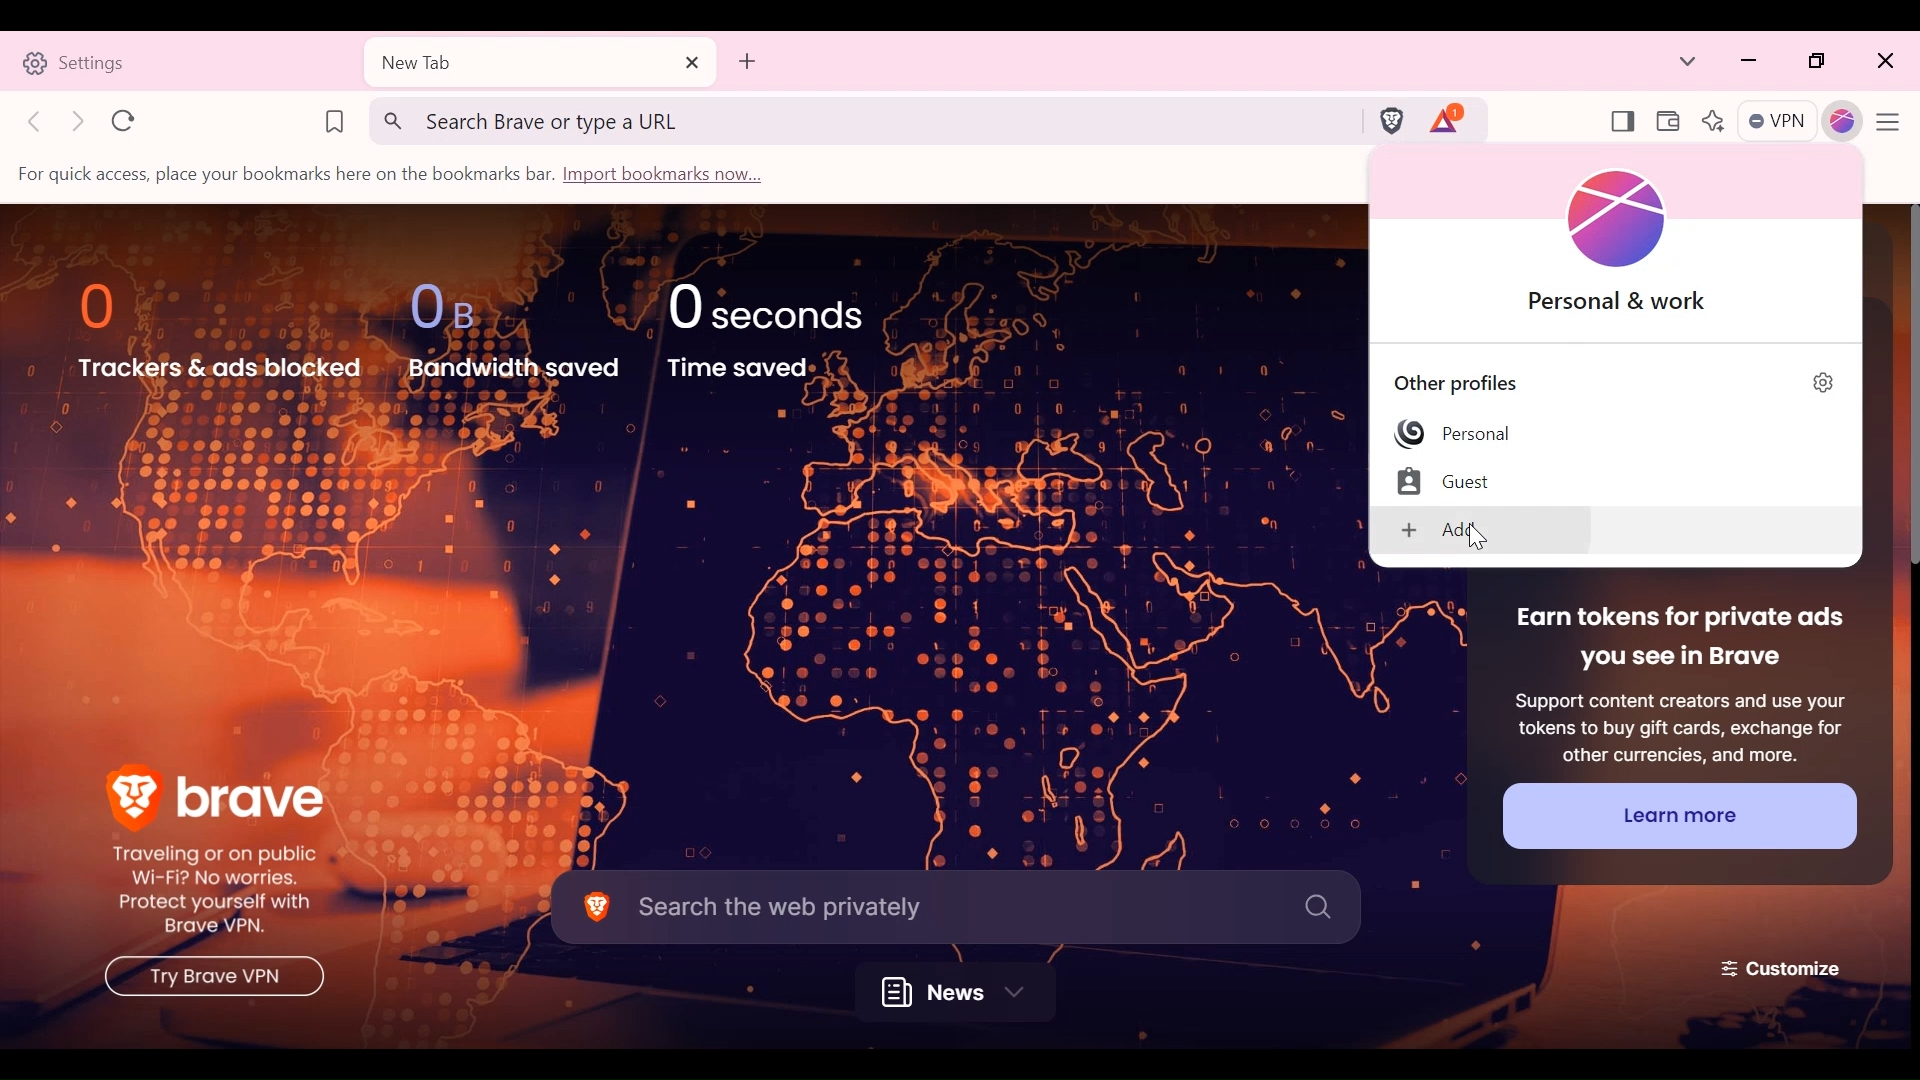 This screenshot has width=1920, height=1080. I want to click on Learn more, so click(1678, 815).